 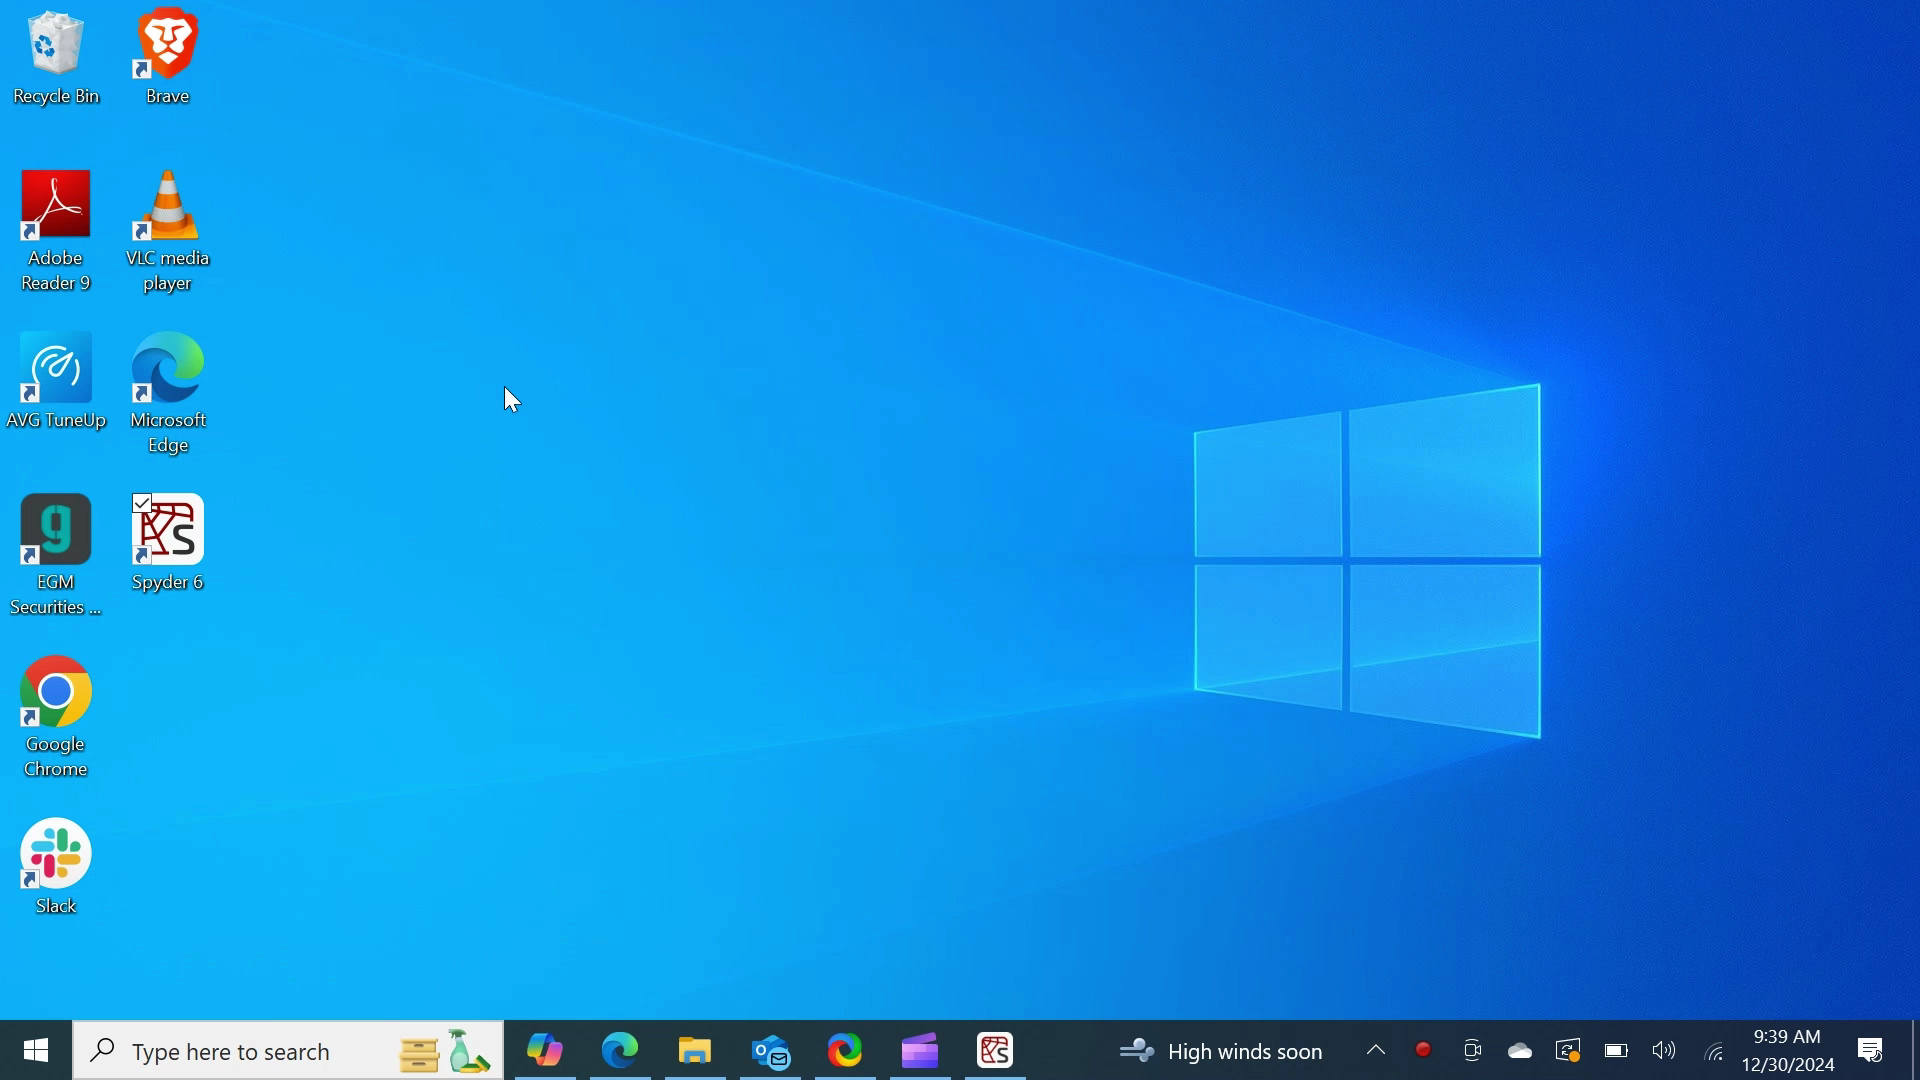 What do you see at coordinates (61, 399) in the screenshot?
I see `AVG TuneUp Desktop Icon` at bounding box center [61, 399].